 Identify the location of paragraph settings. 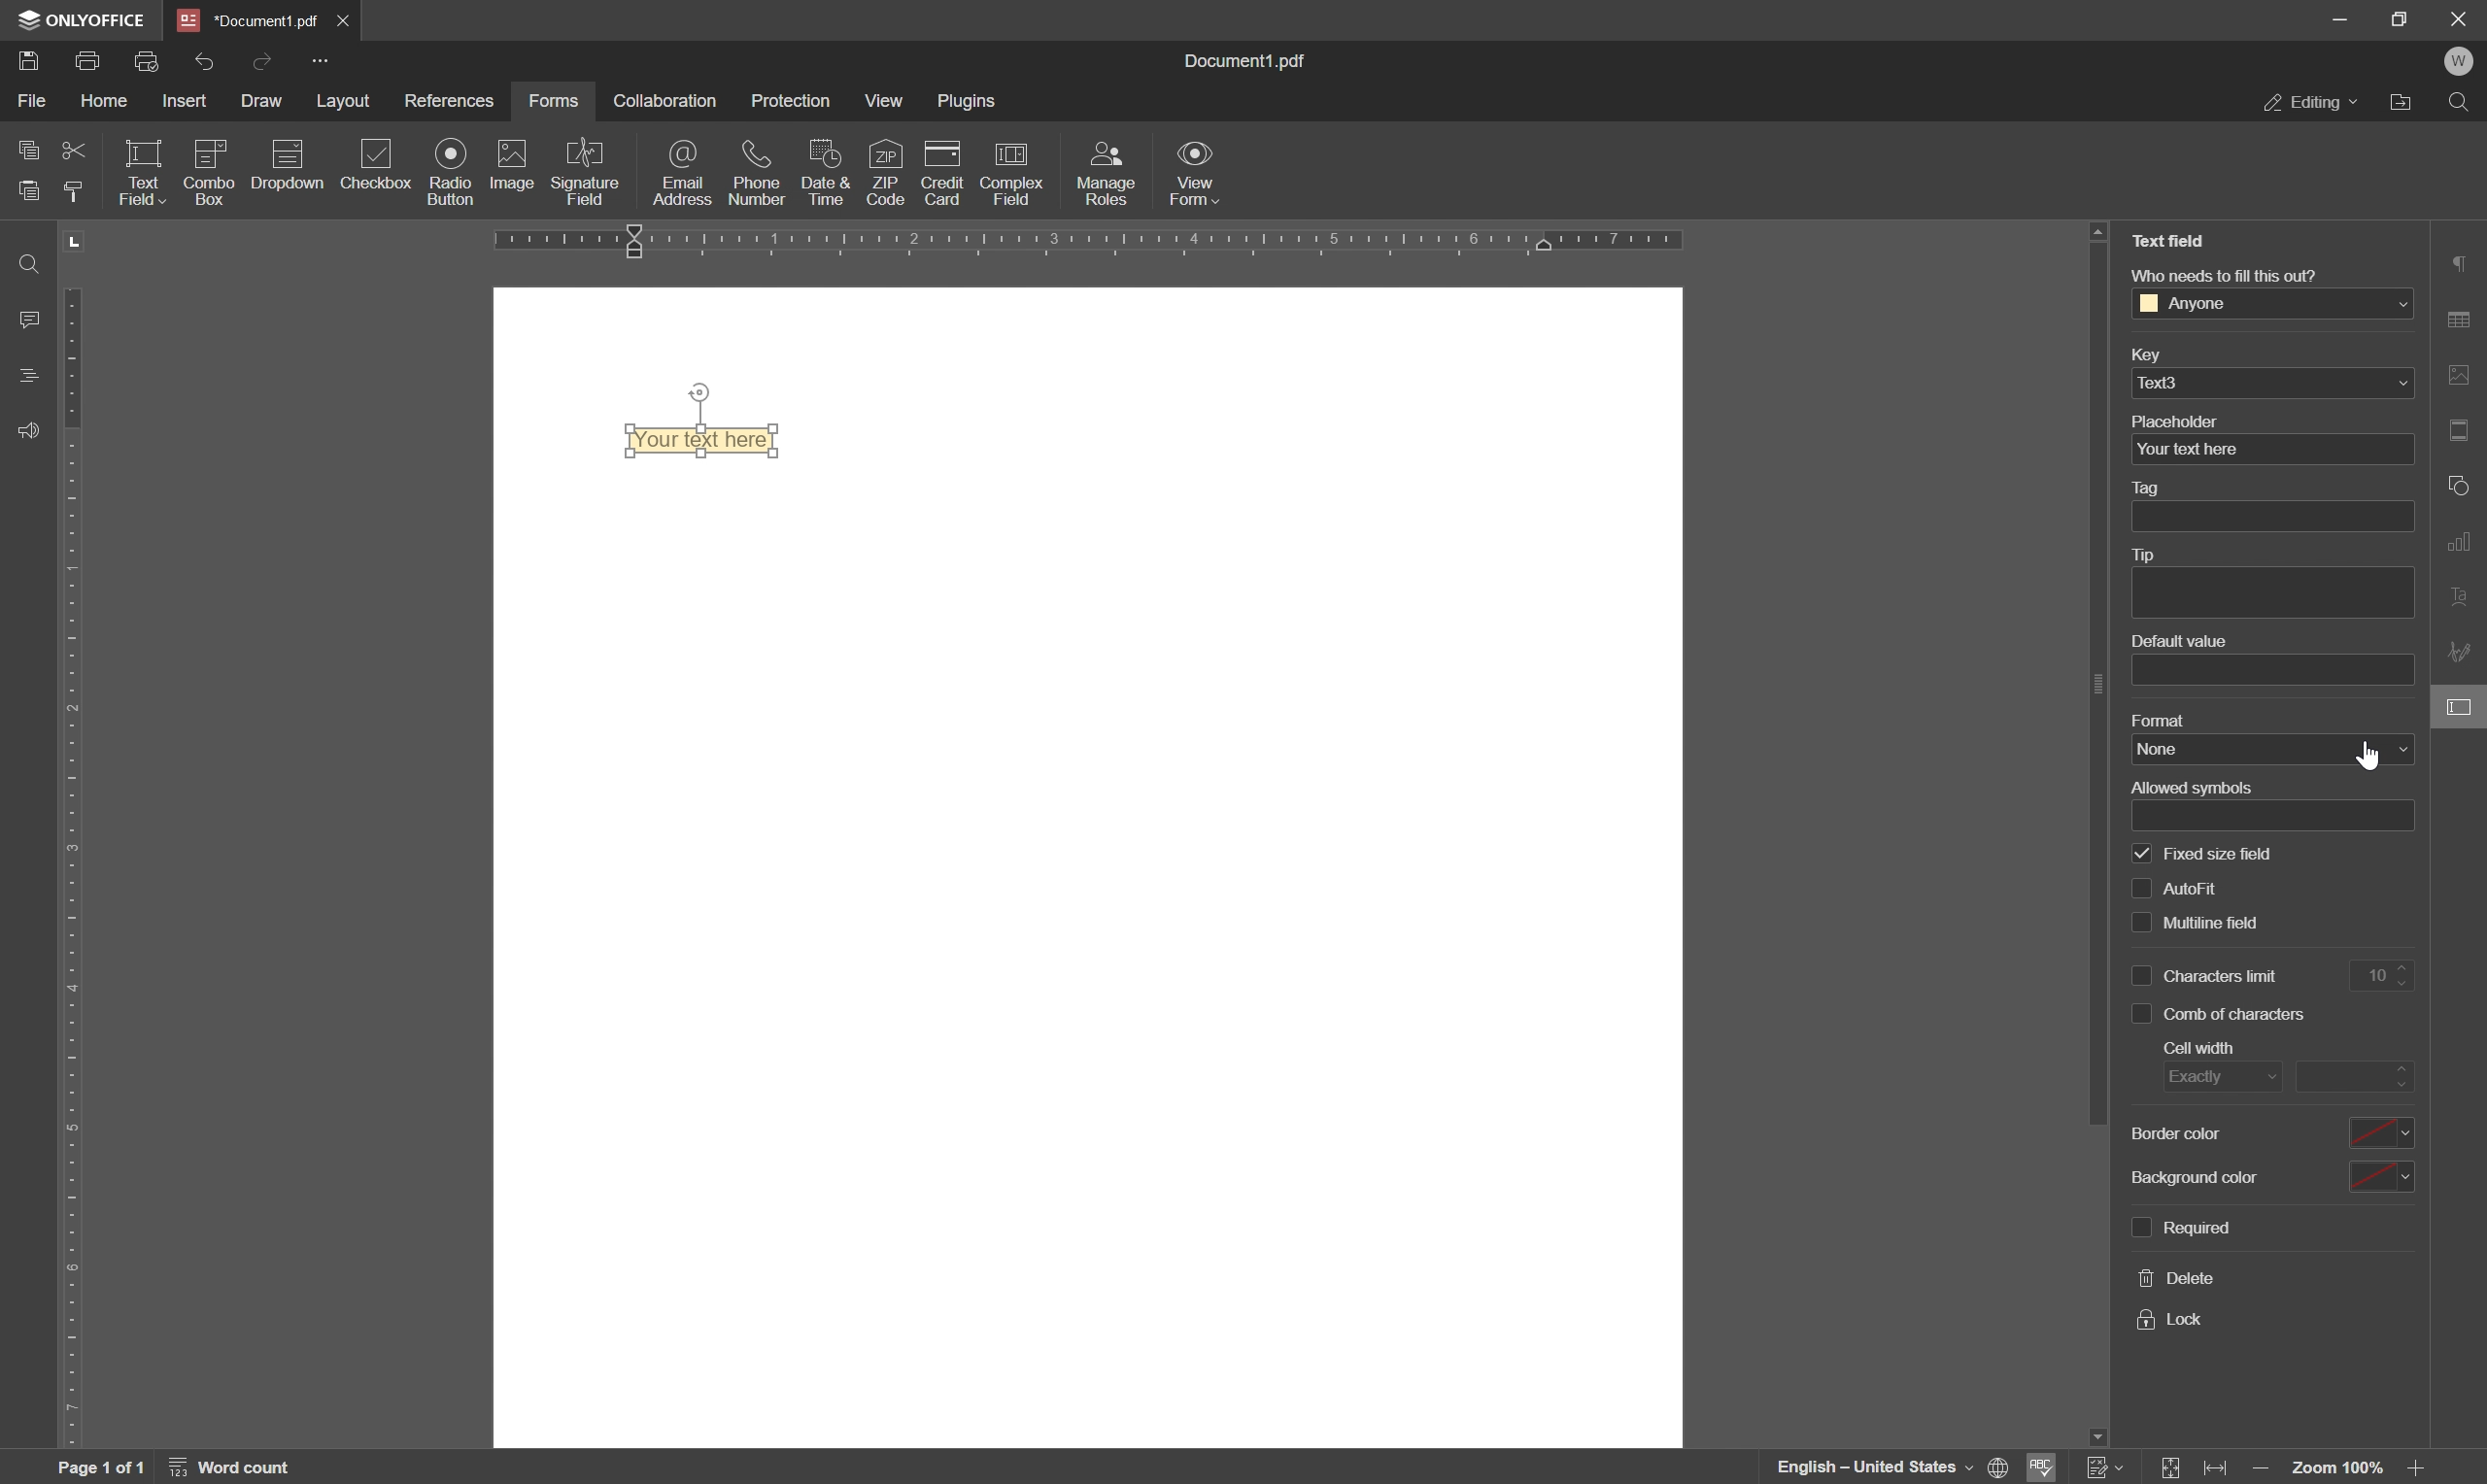
(2462, 262).